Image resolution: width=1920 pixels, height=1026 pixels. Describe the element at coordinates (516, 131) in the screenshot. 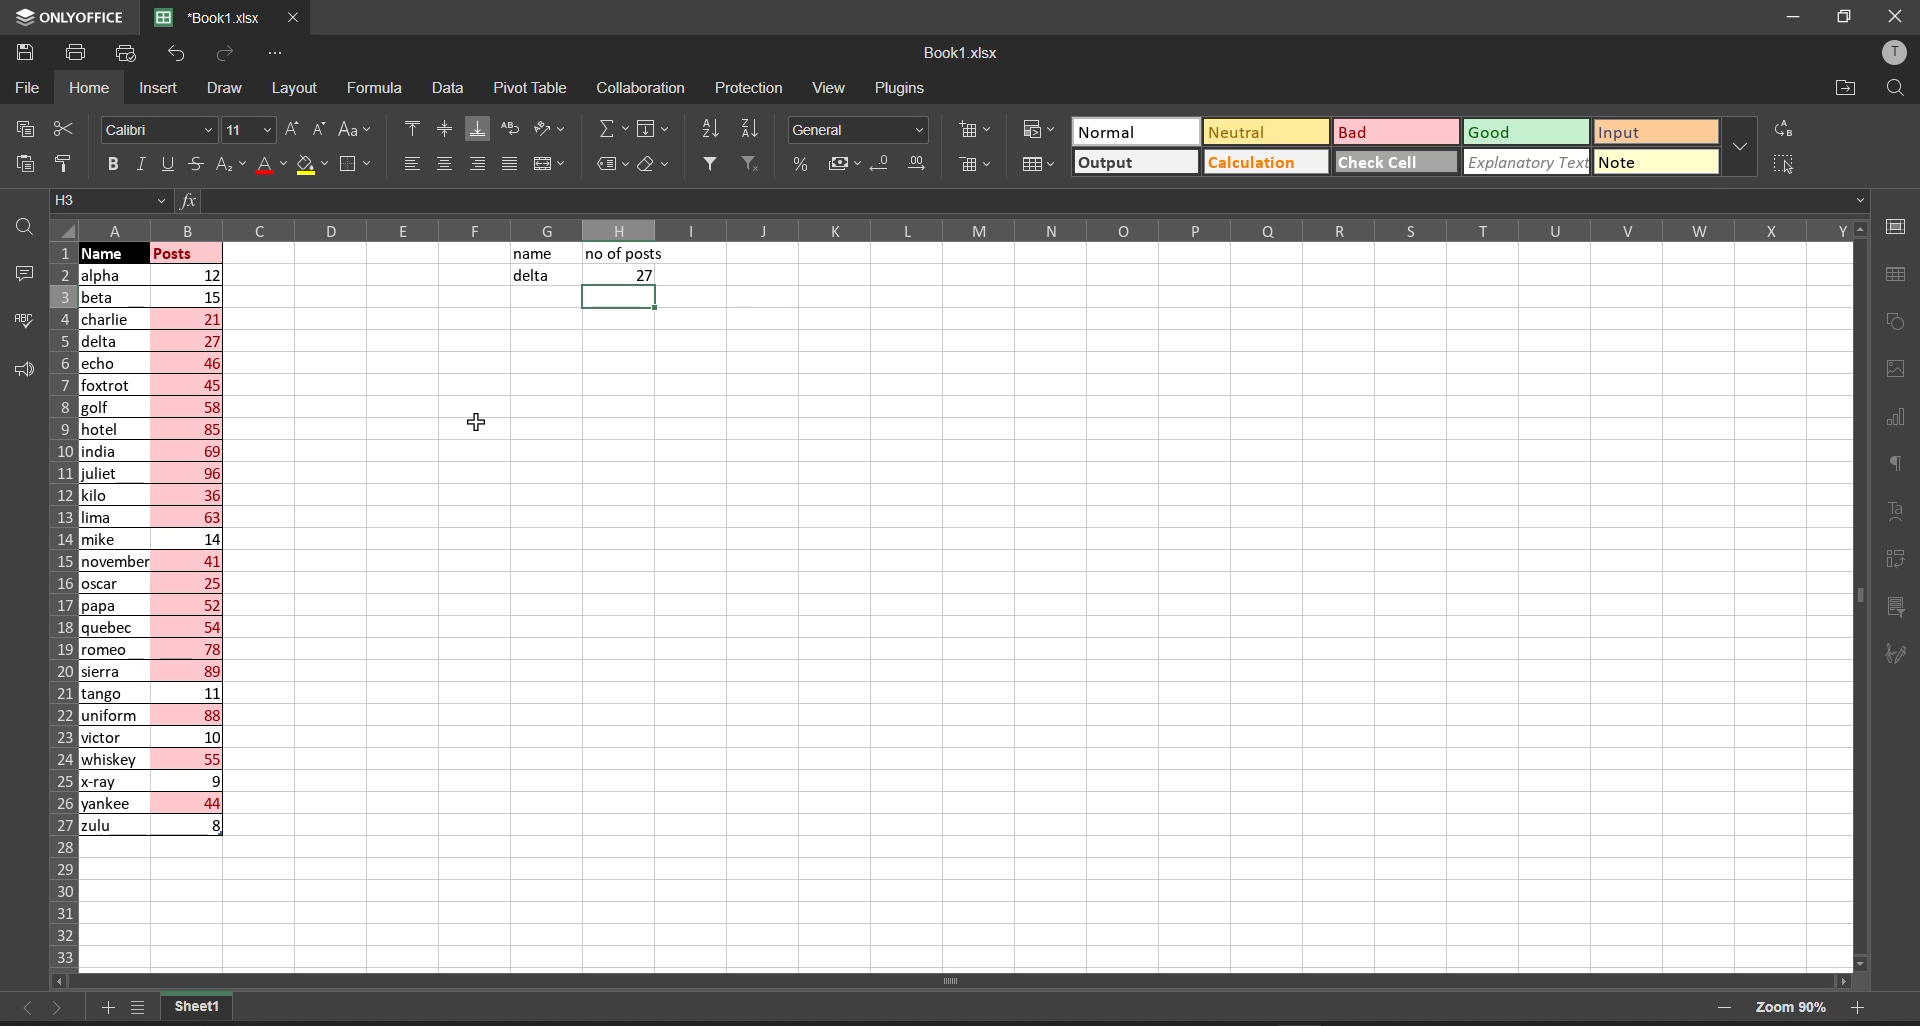

I see `wrap text` at that location.